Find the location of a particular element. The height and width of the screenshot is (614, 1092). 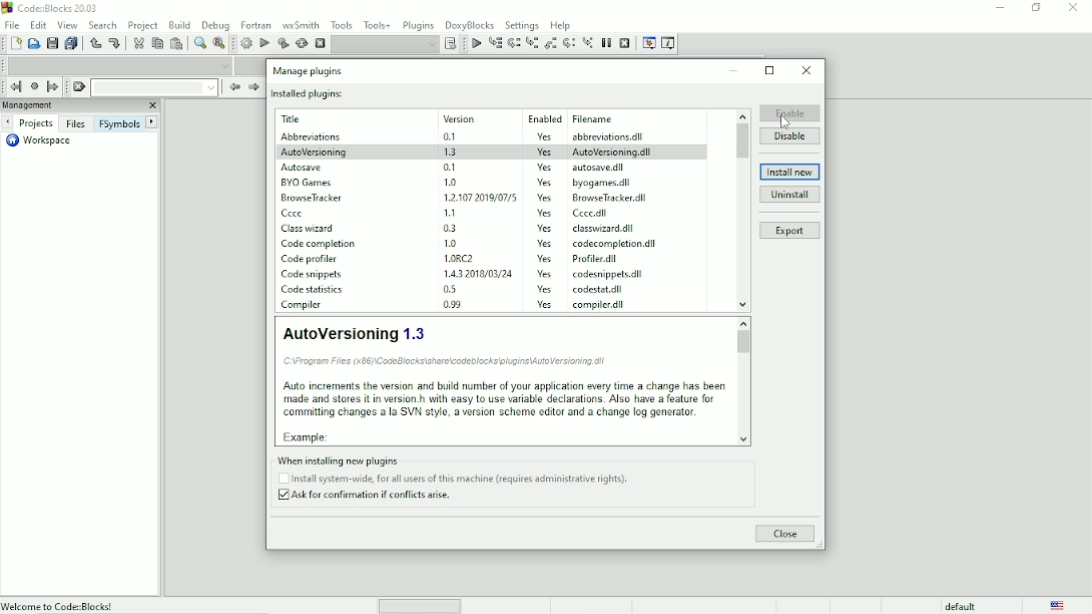

Save is located at coordinates (52, 43).